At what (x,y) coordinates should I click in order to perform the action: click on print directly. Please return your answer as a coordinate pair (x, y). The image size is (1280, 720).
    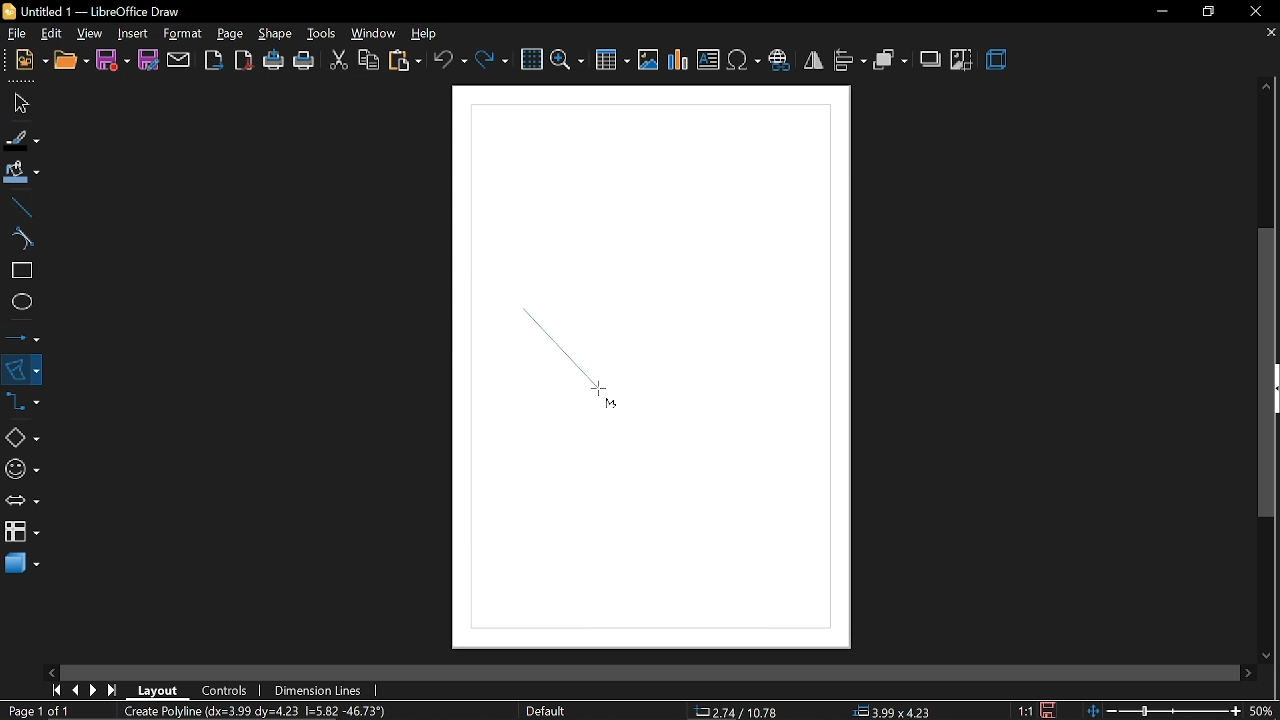
    Looking at the image, I should click on (275, 61).